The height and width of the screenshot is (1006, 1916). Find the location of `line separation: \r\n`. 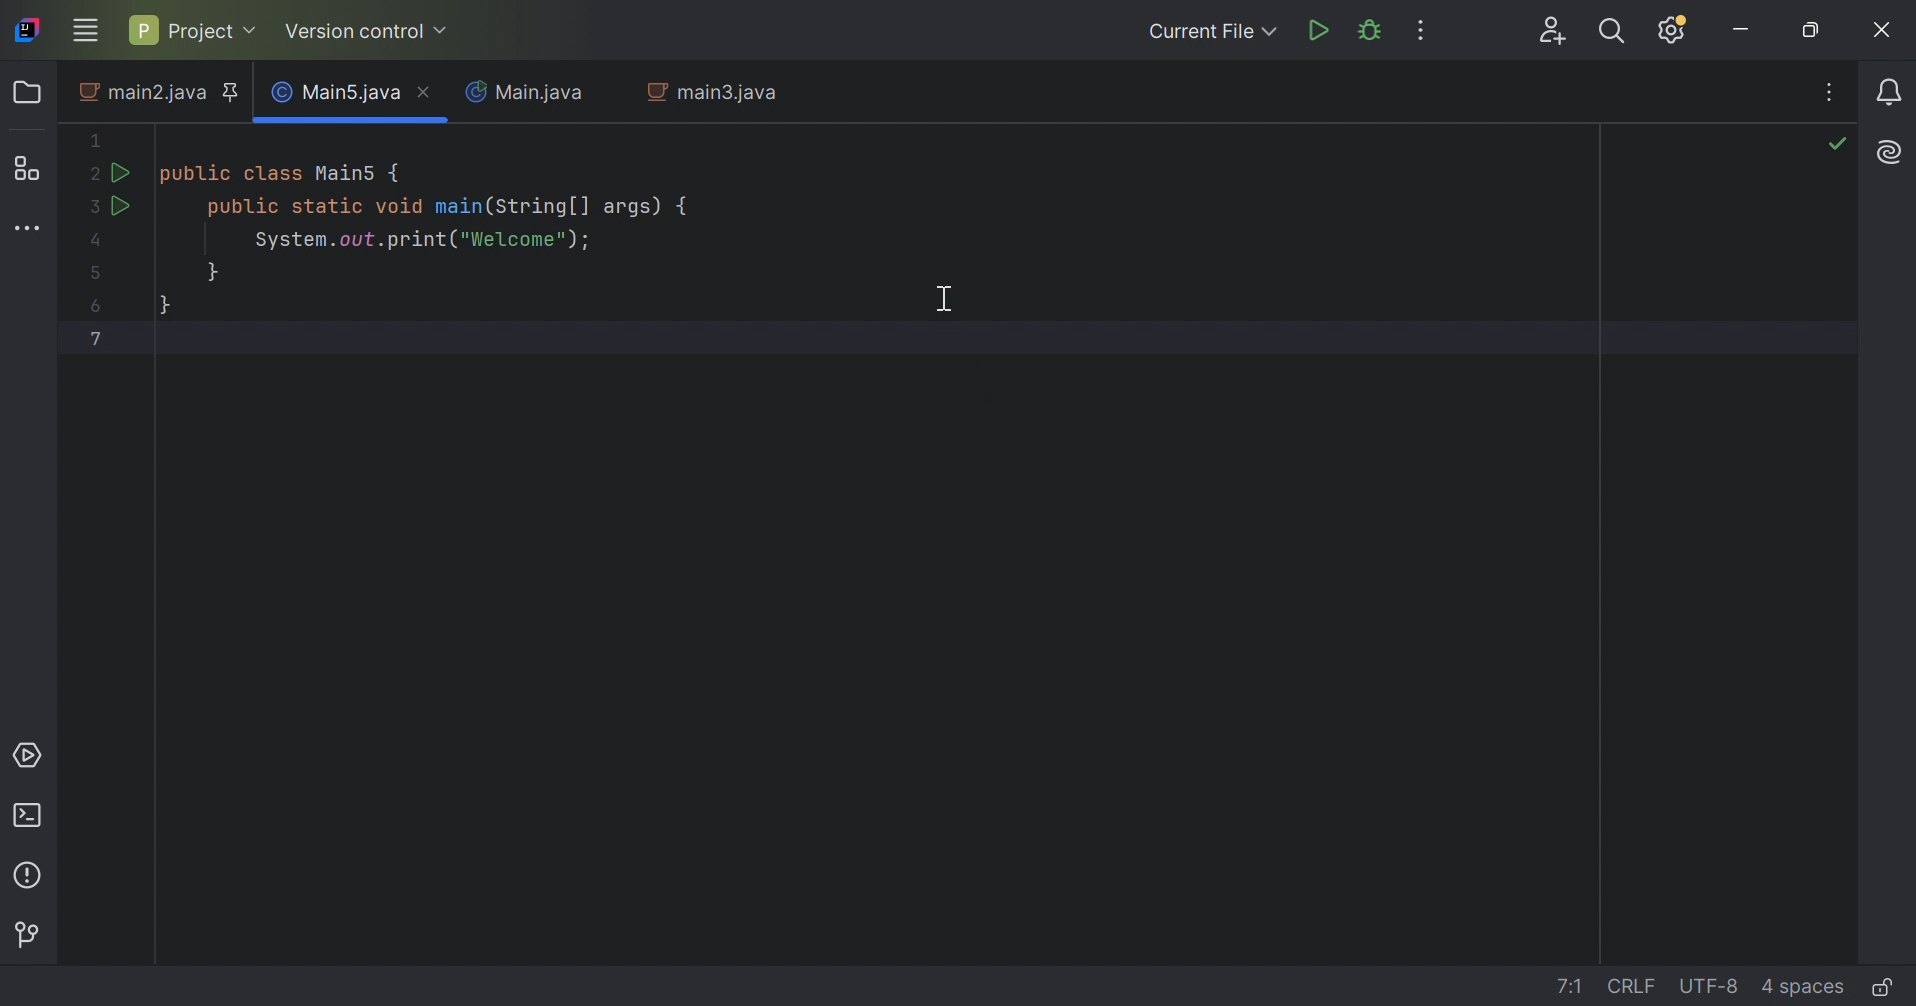

line separation: \r\n is located at coordinates (1632, 985).